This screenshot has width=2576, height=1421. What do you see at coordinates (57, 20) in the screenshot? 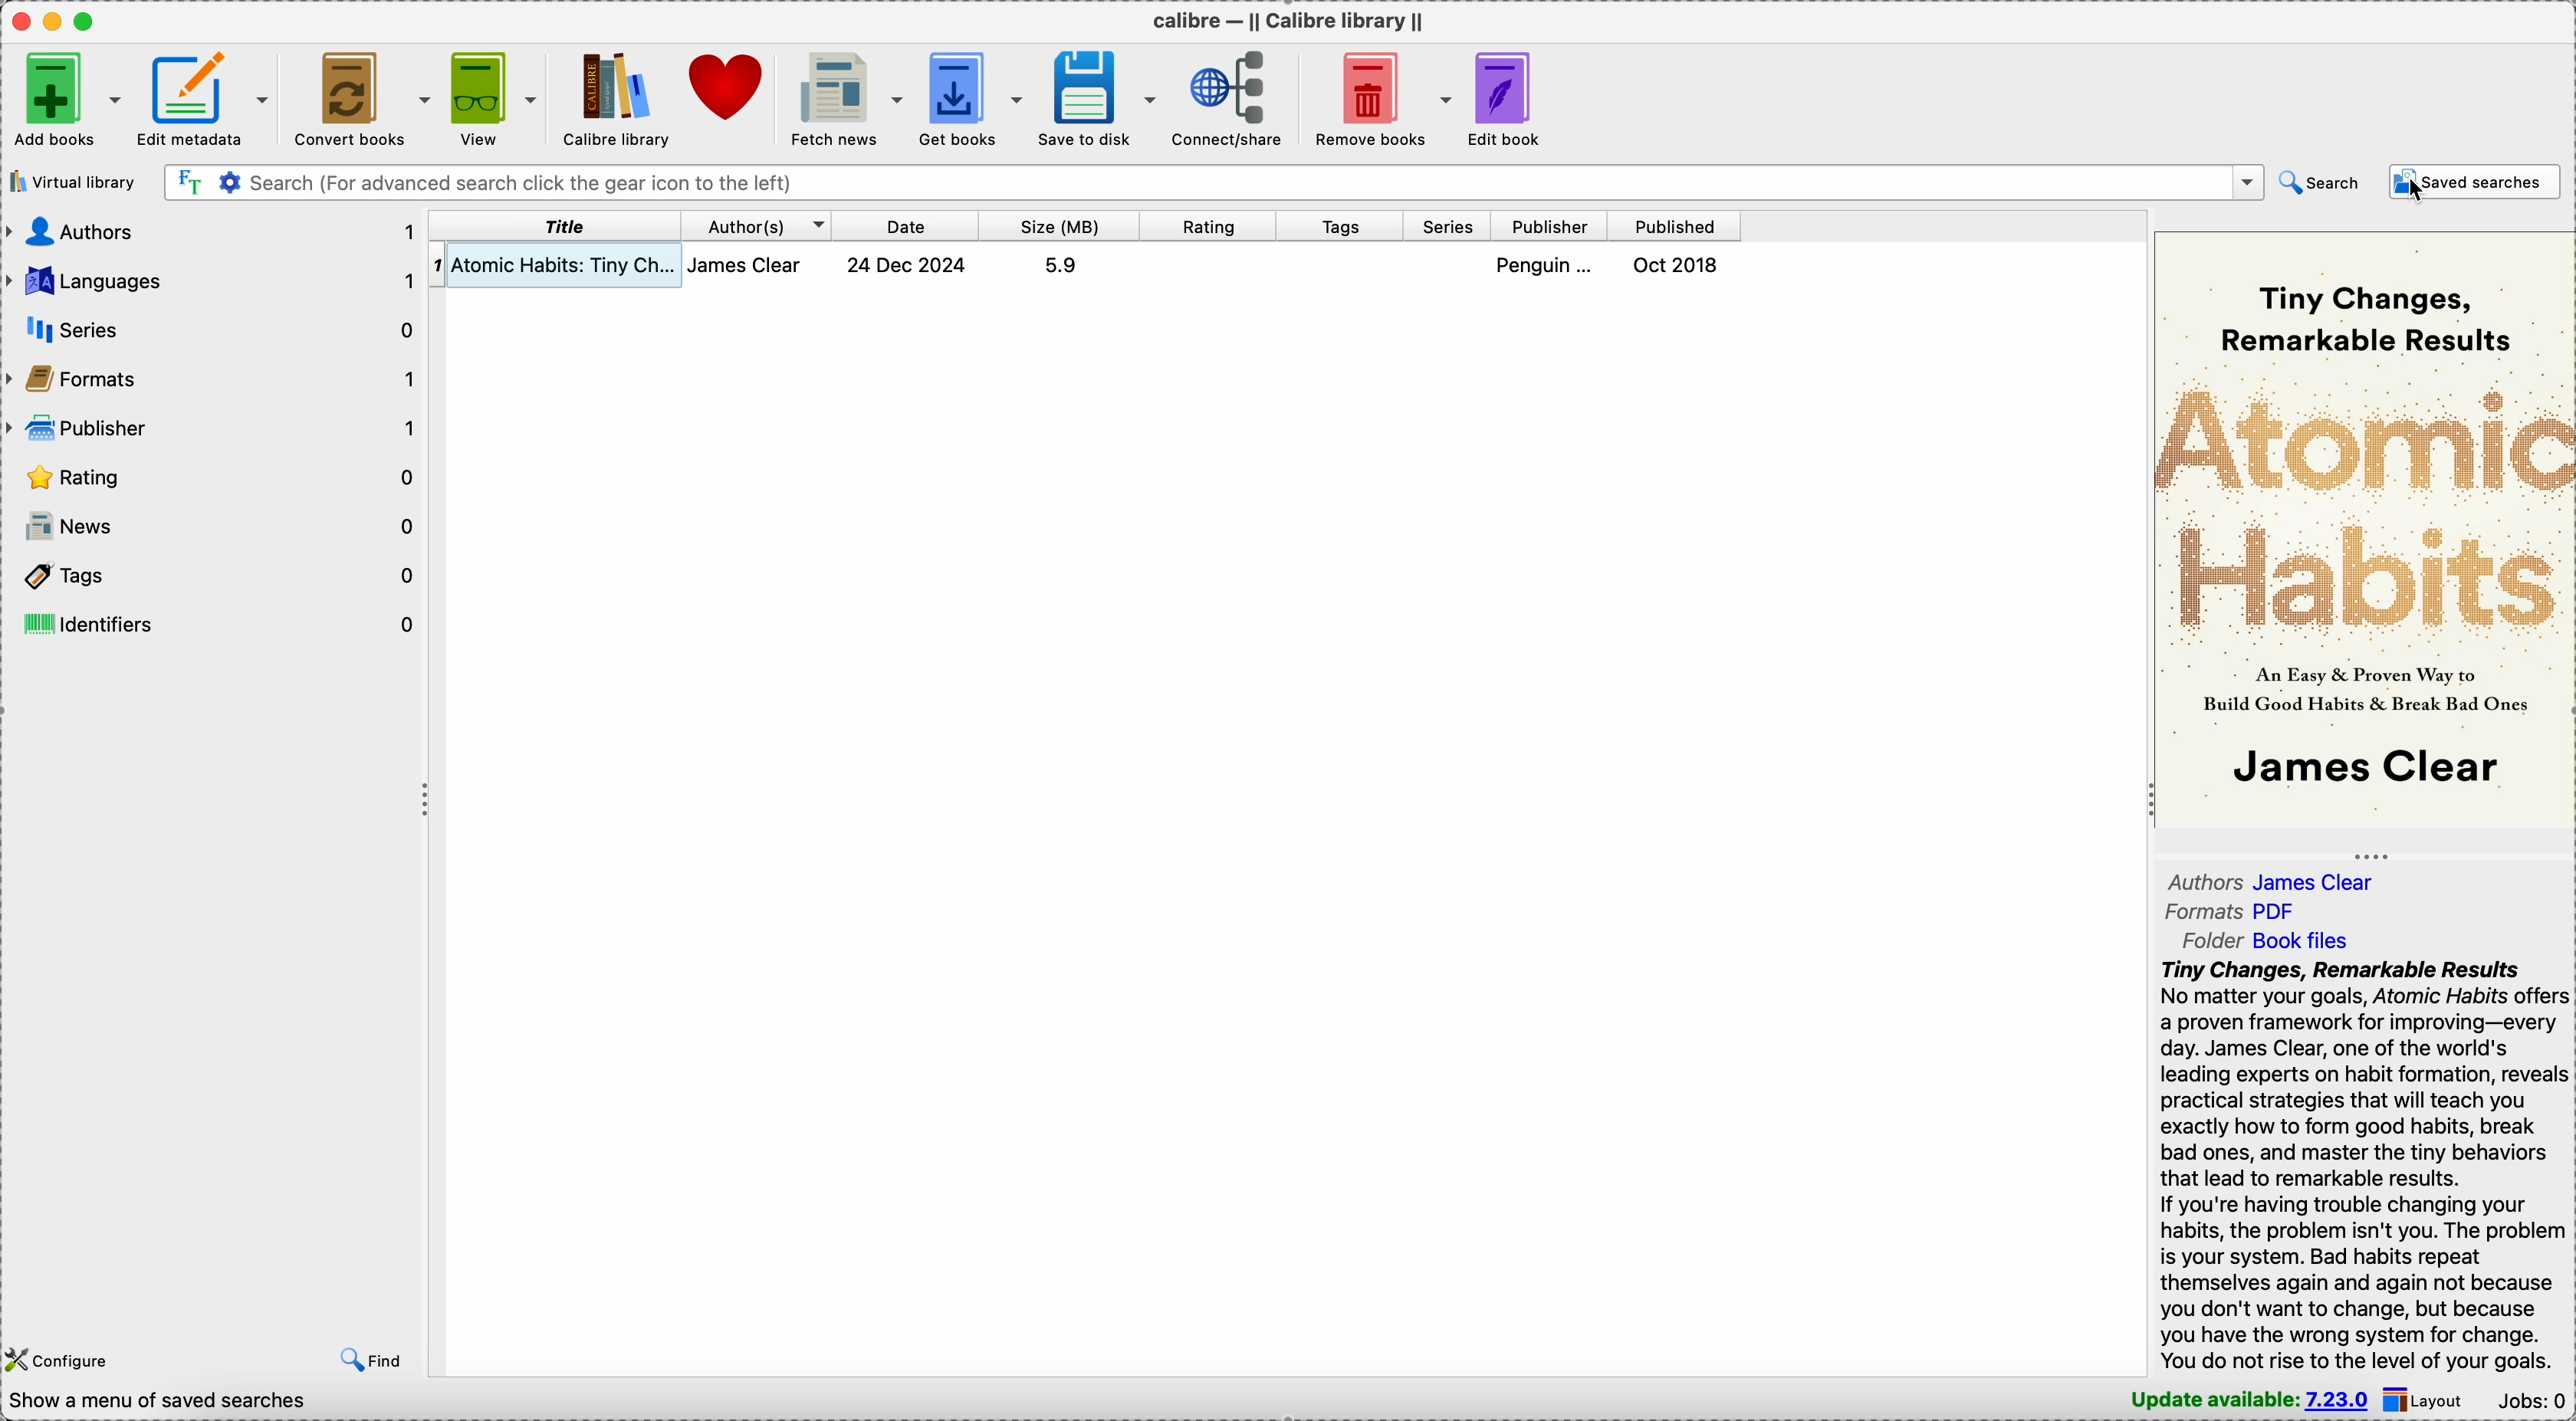
I see `minimize` at bounding box center [57, 20].